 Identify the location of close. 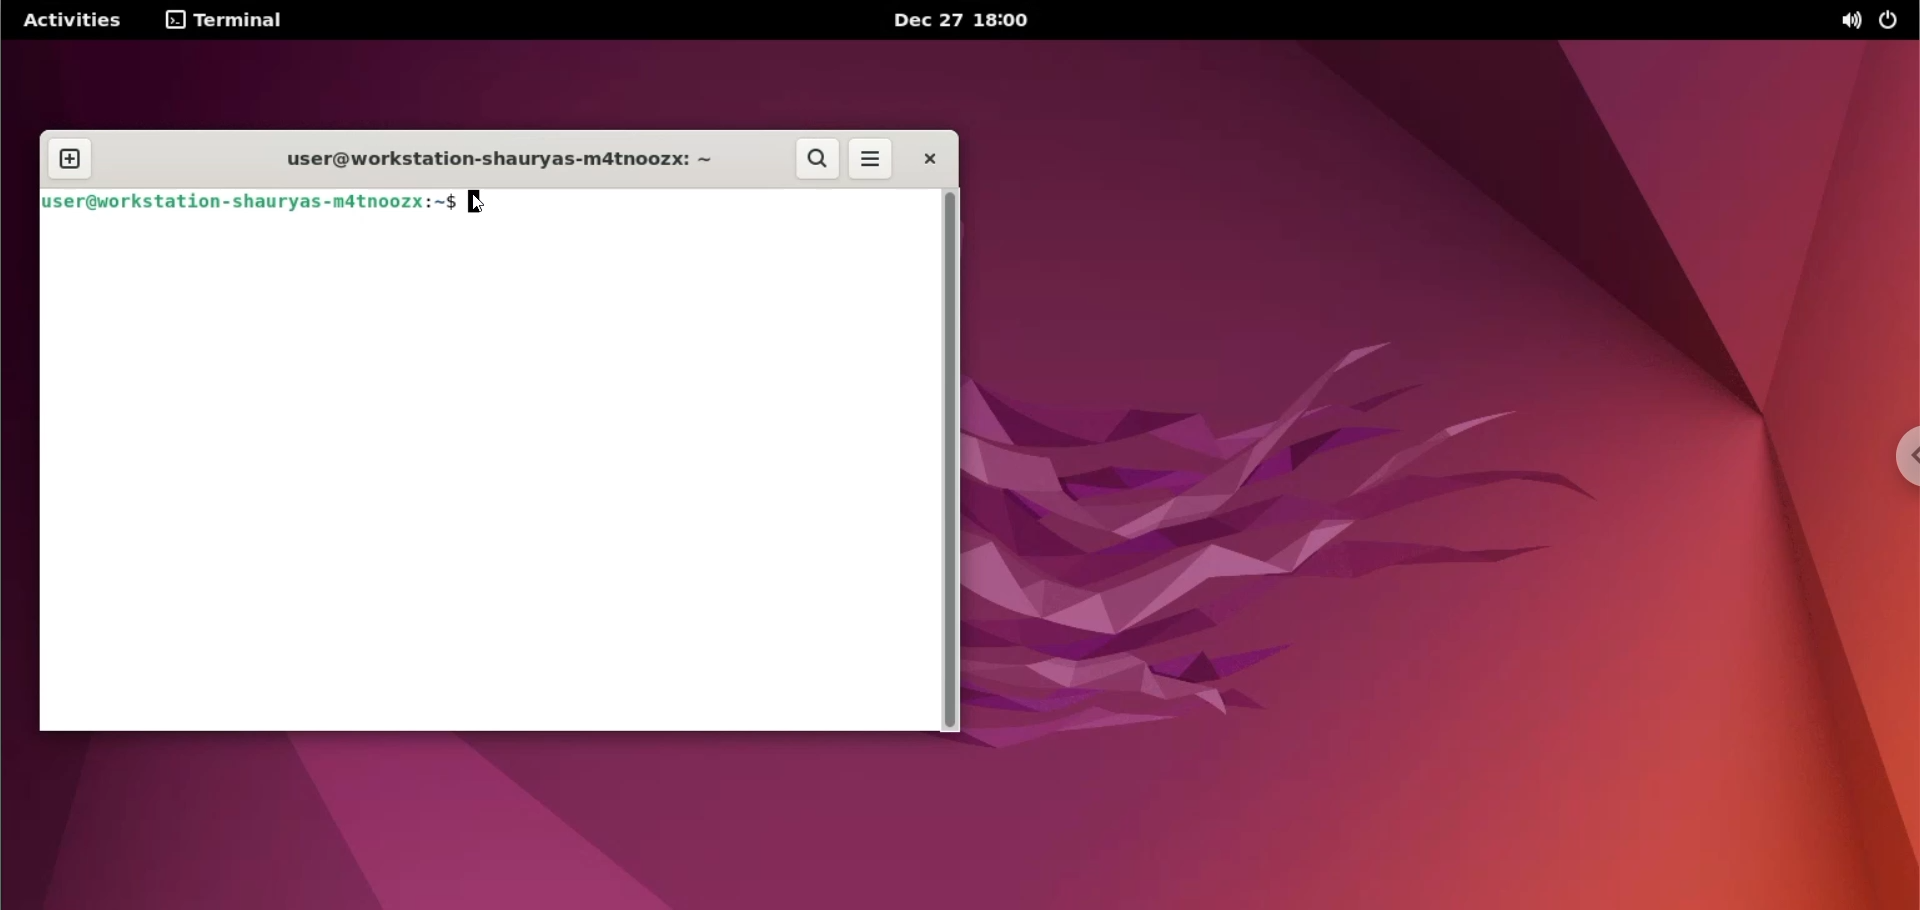
(929, 157).